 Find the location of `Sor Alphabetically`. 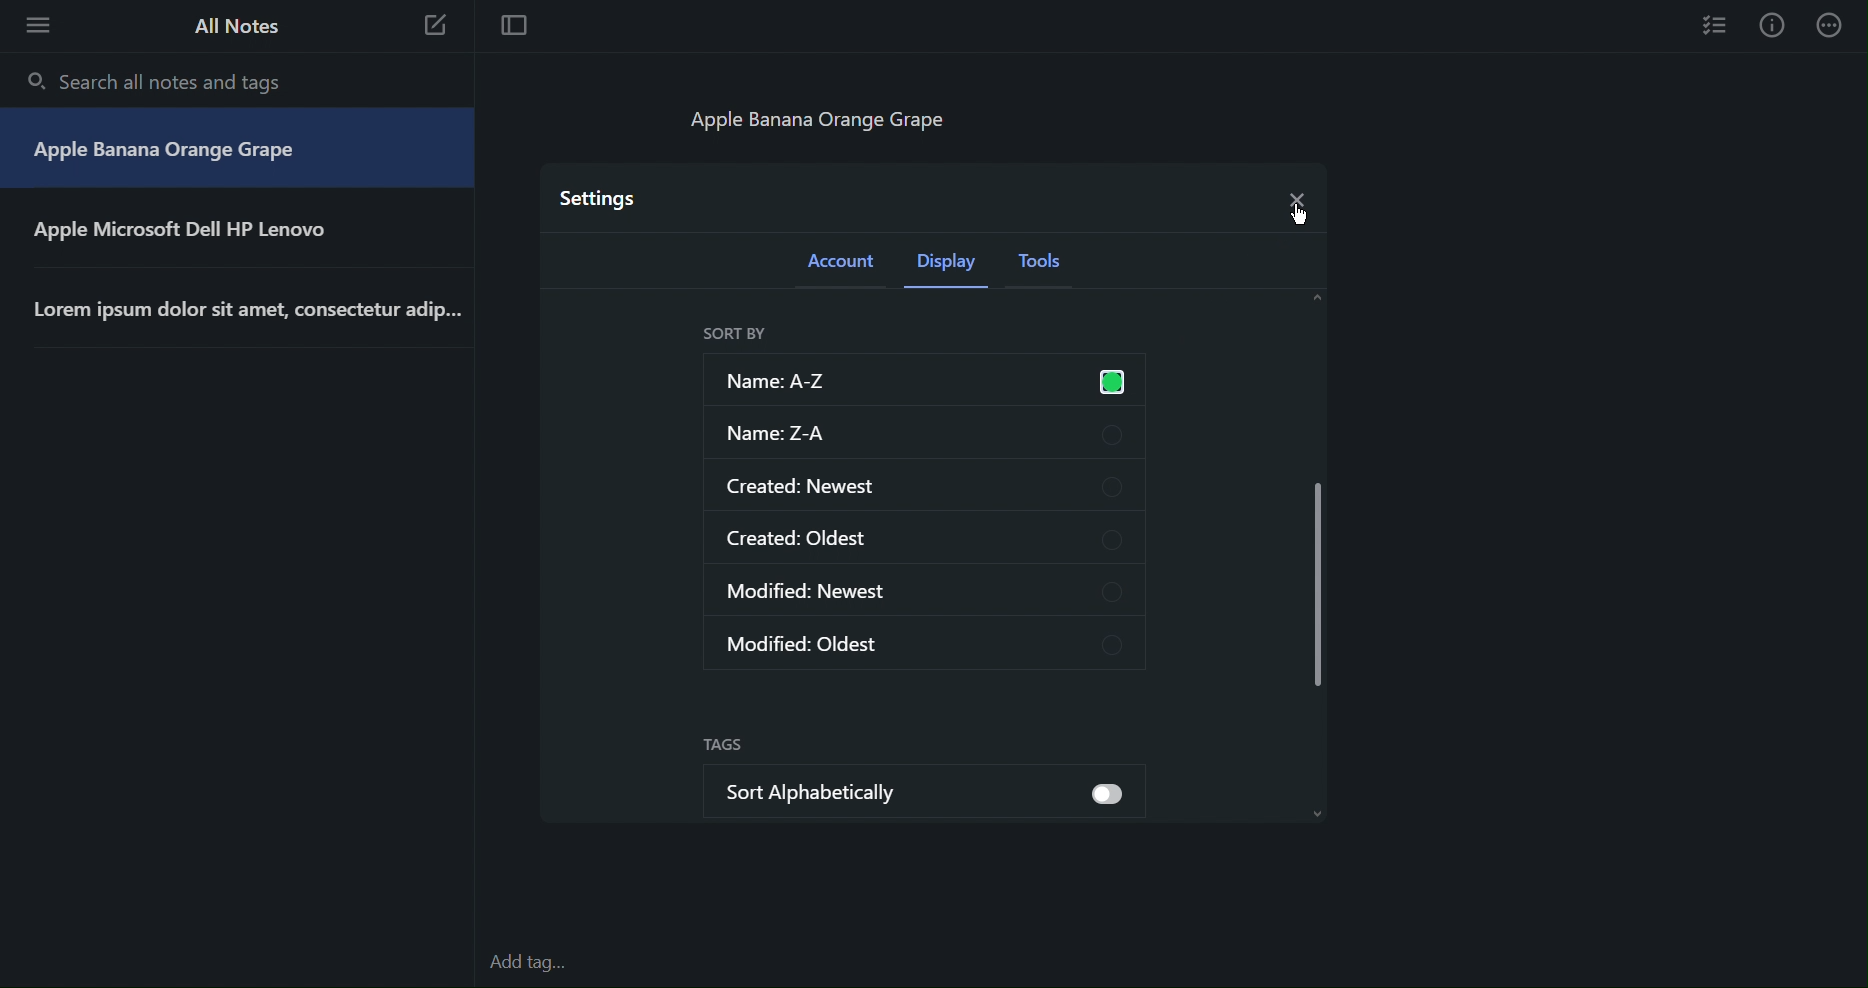

Sor Alphabetically is located at coordinates (871, 787).